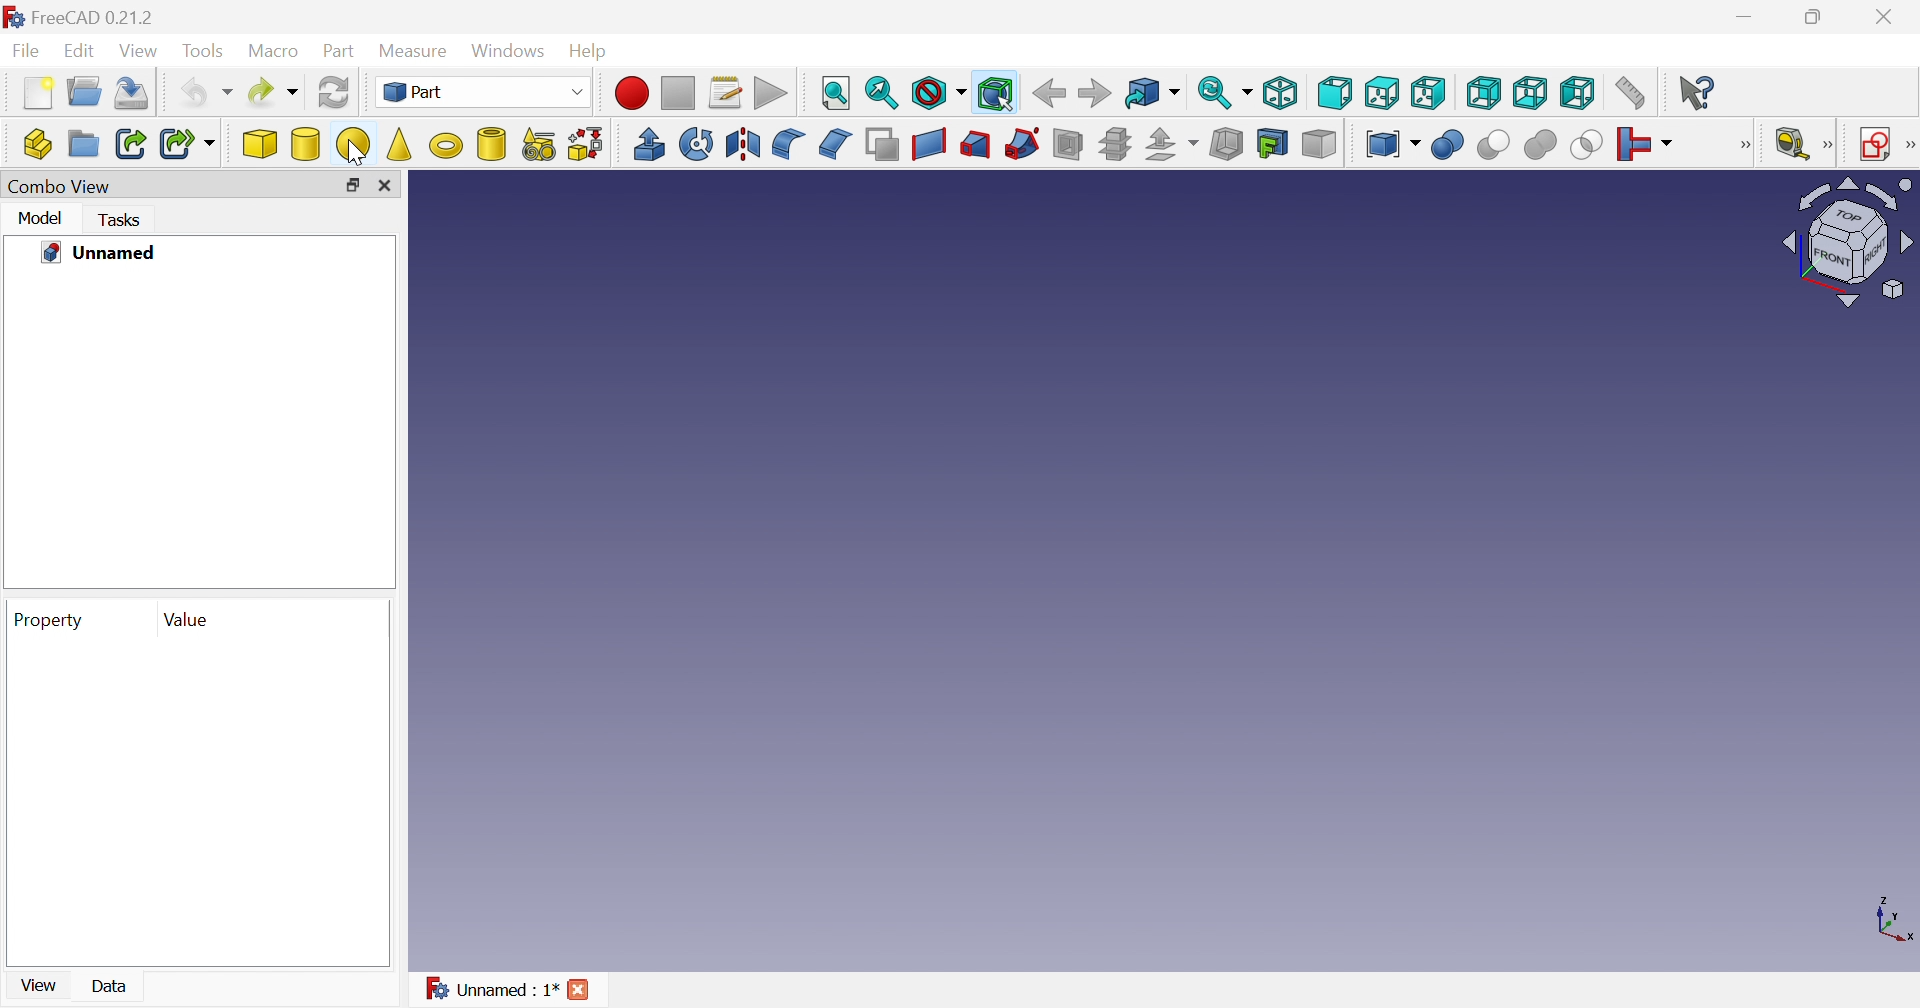  Describe the element at coordinates (1337, 93) in the screenshot. I see `Front` at that location.